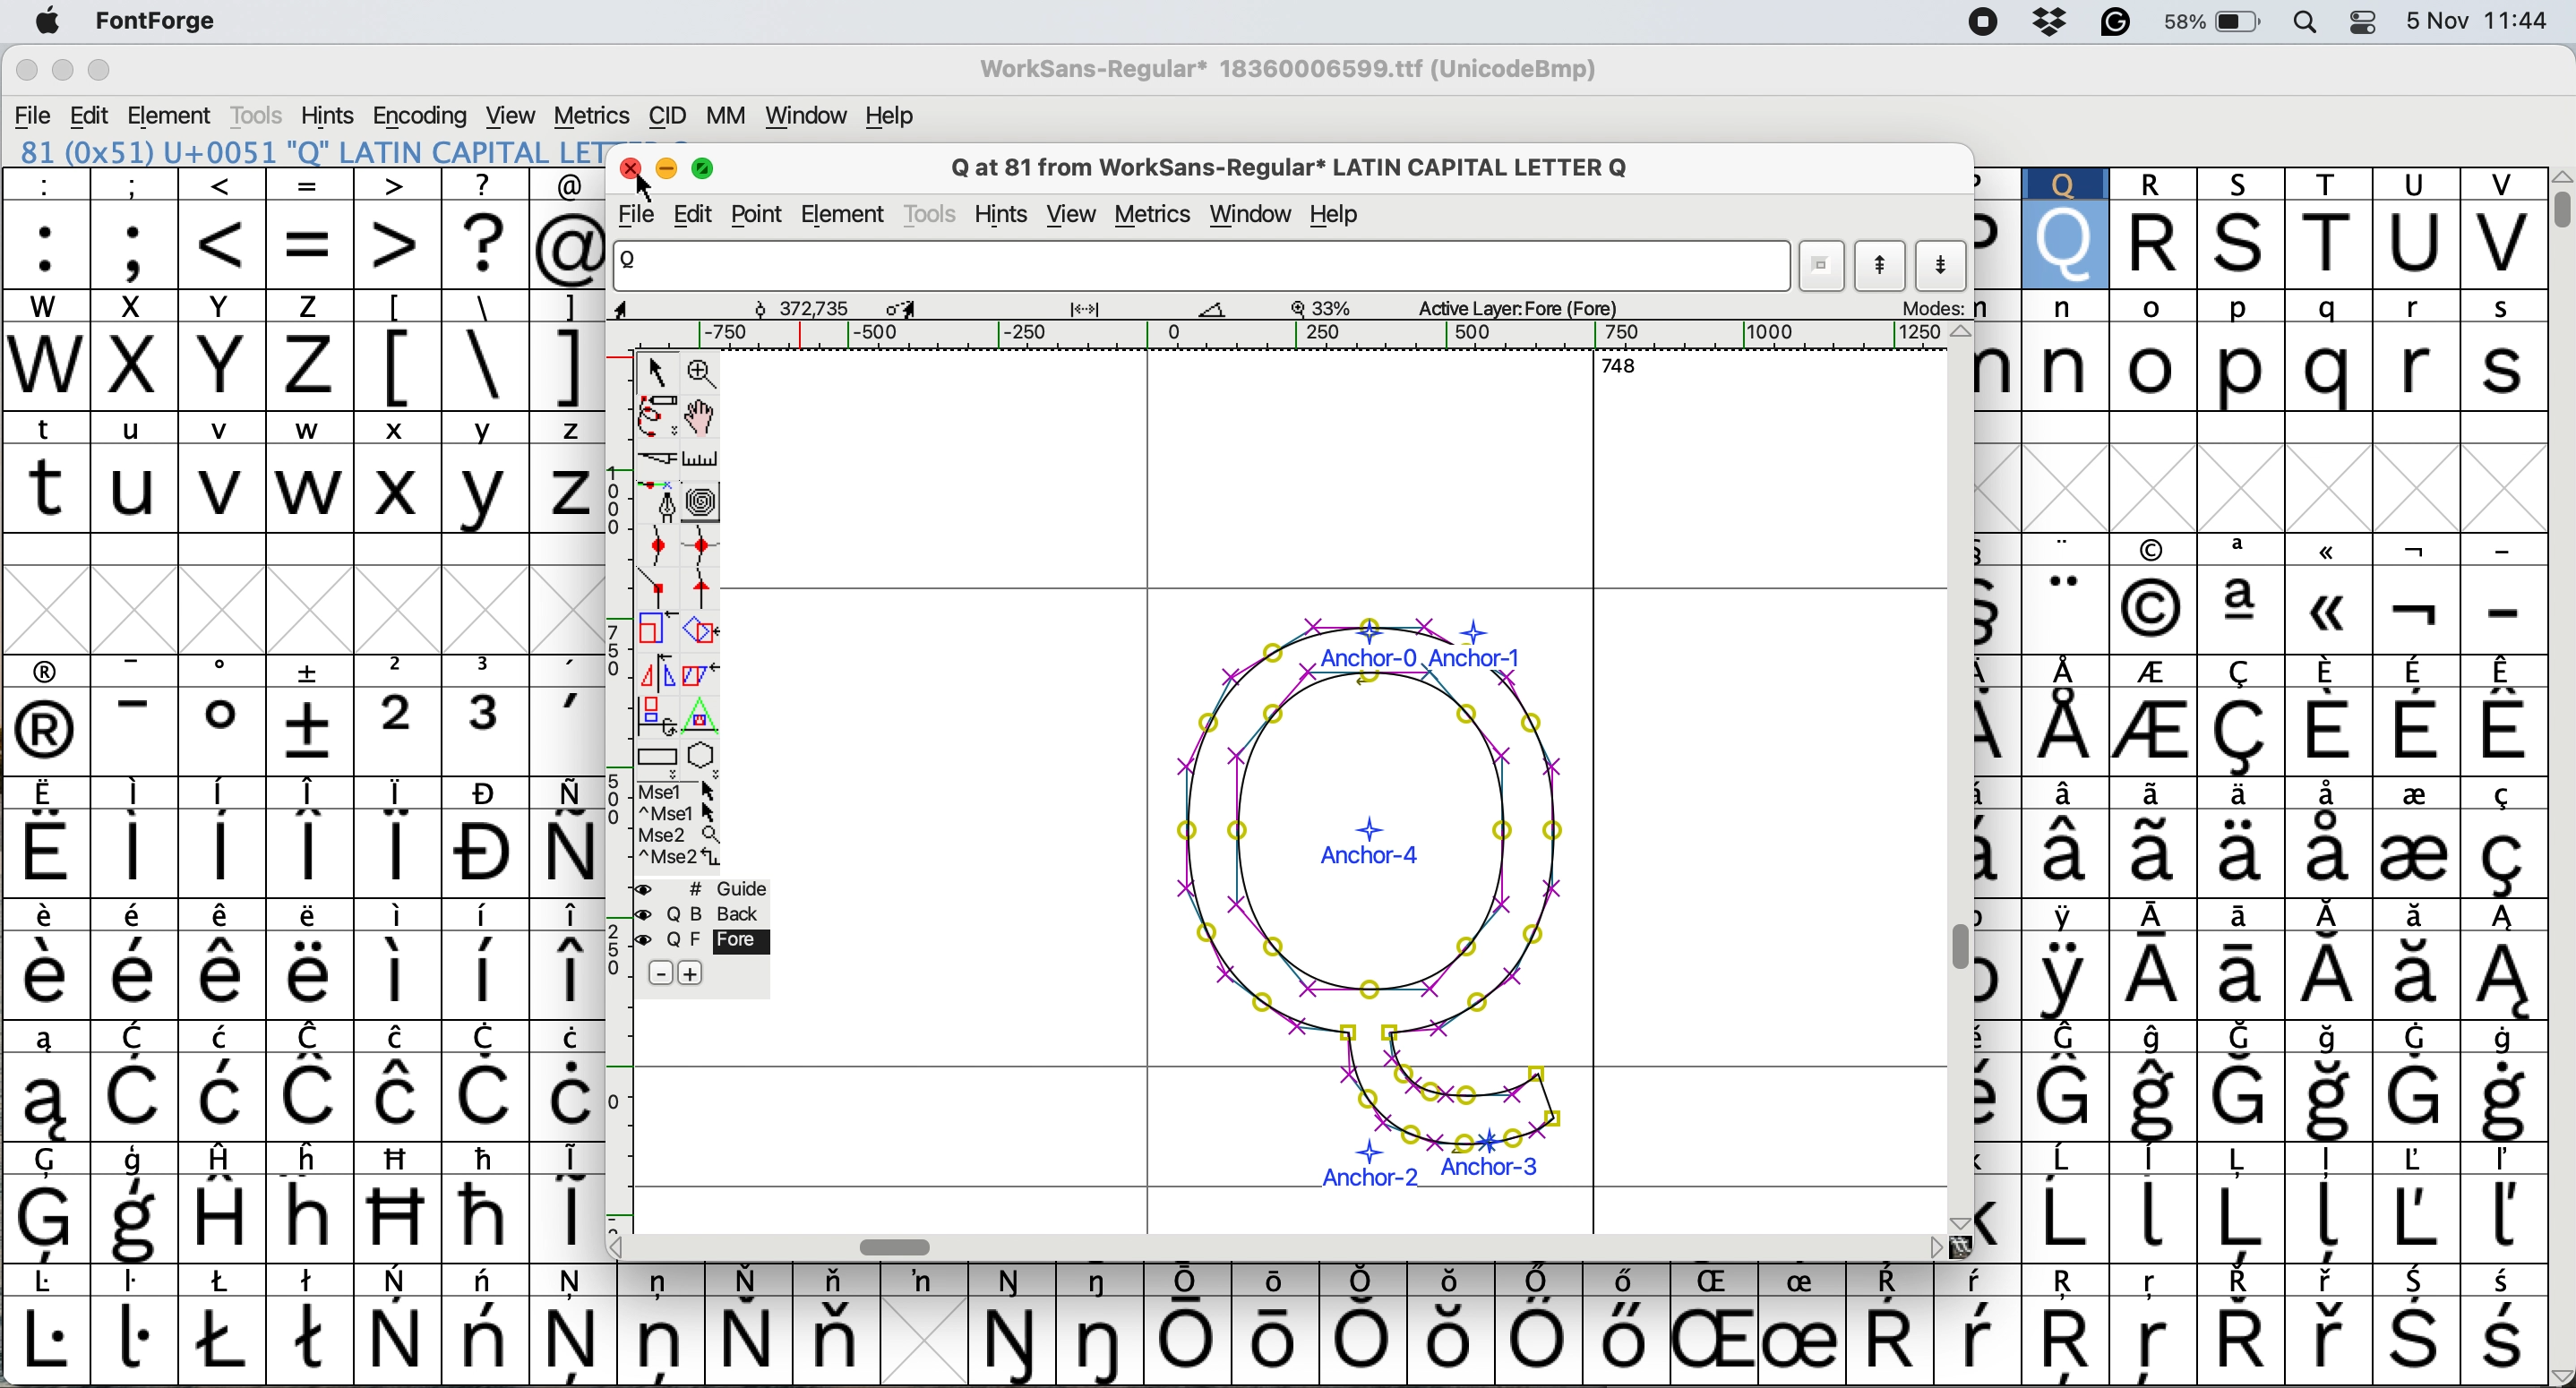 The image size is (2576, 1388). Describe the element at coordinates (669, 114) in the screenshot. I see `cid` at that location.